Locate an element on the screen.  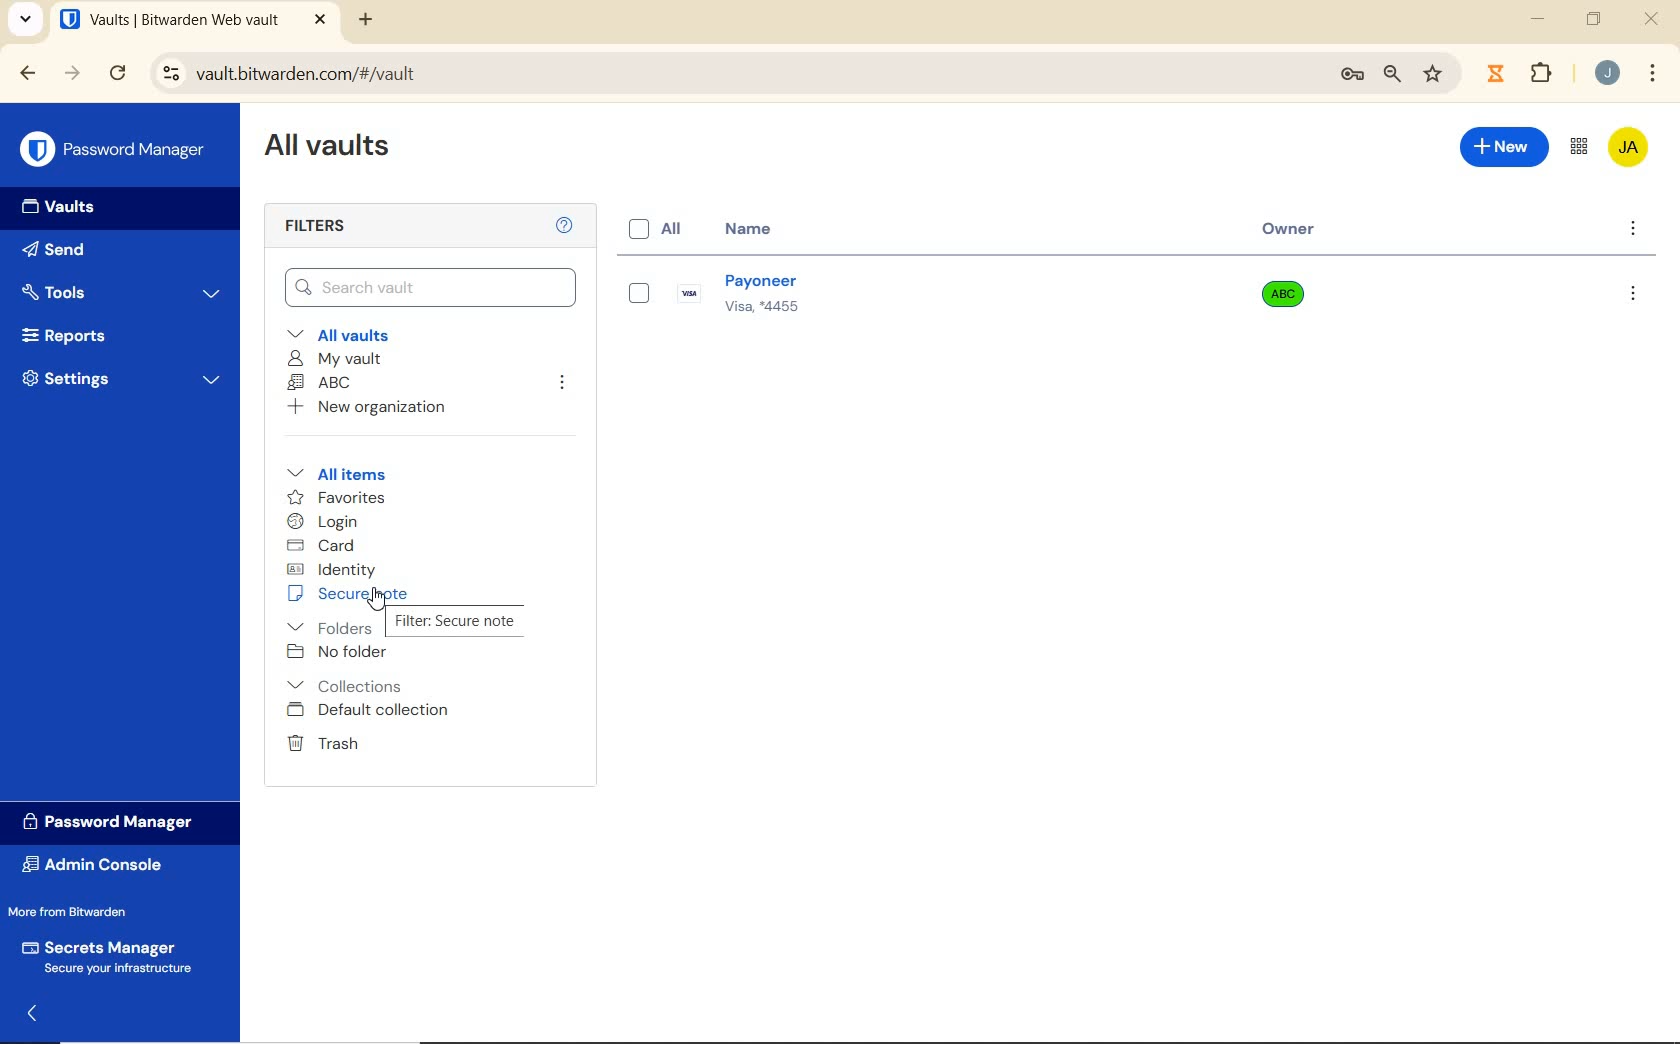
All vaults is located at coordinates (341, 333).